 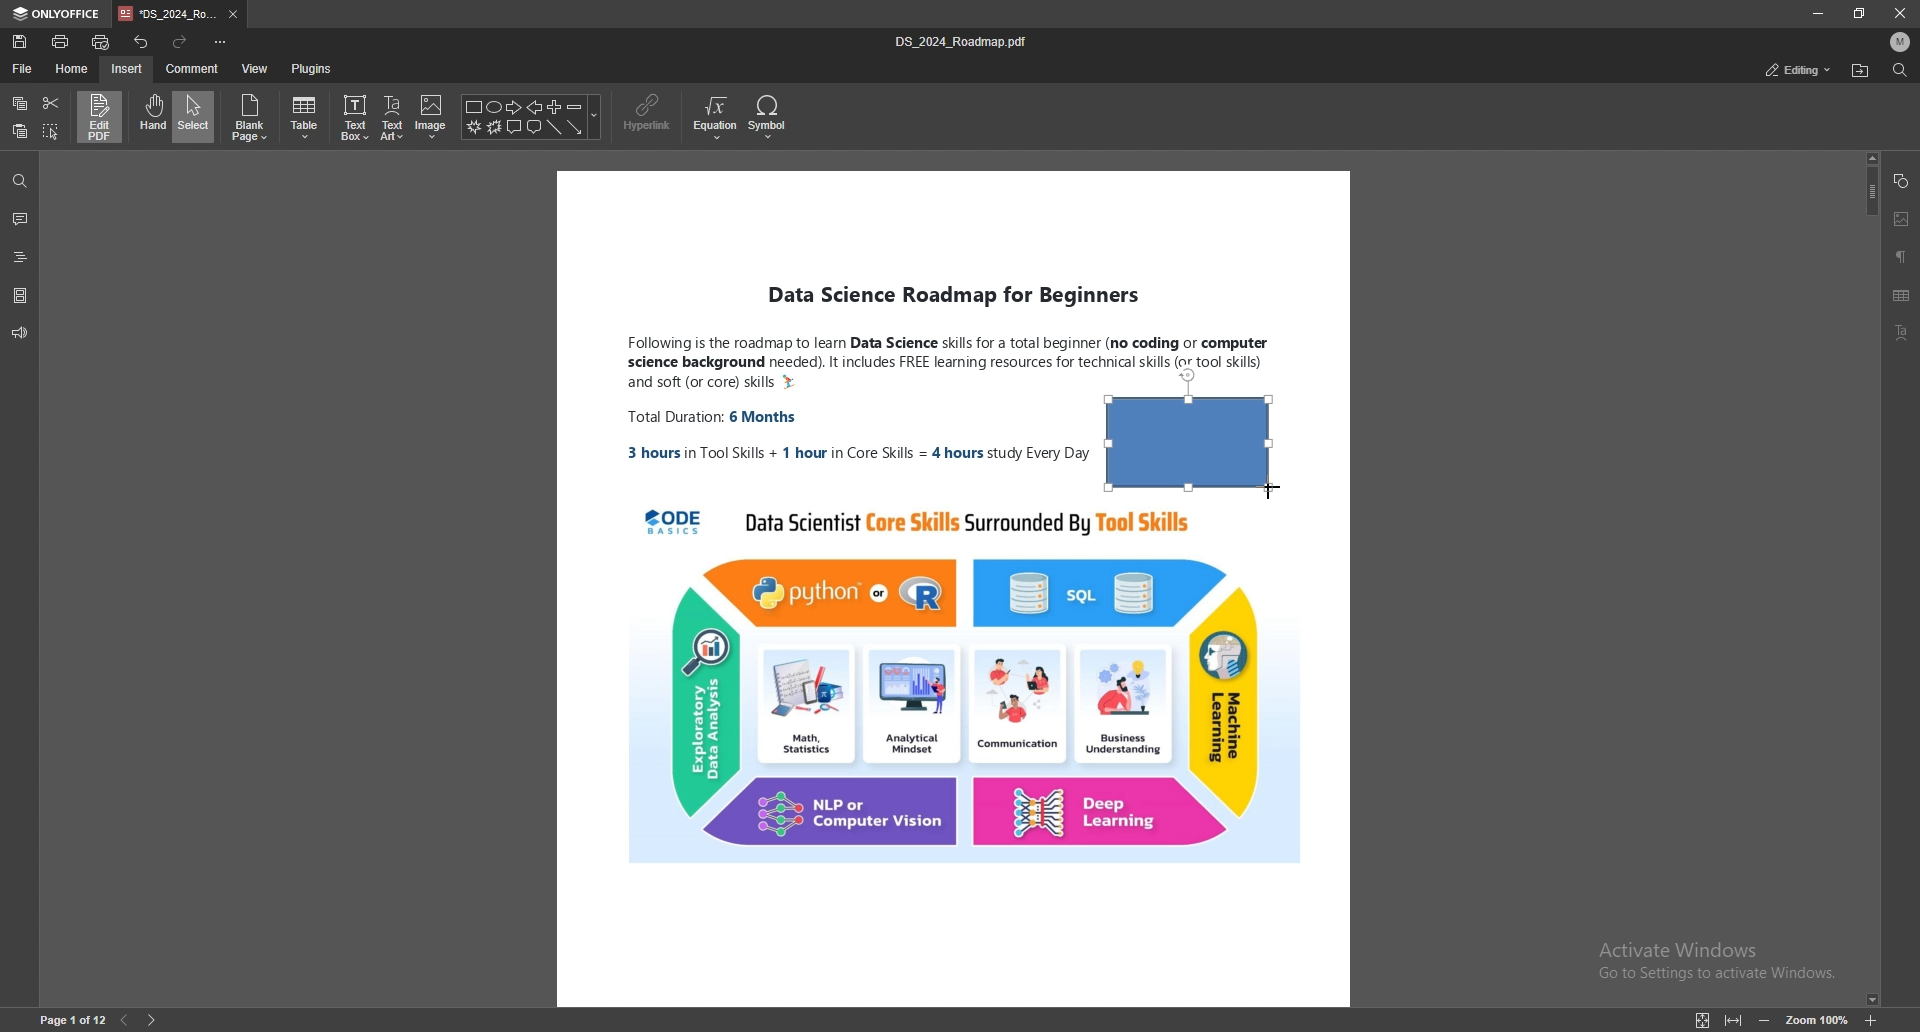 I want to click on comment, so click(x=21, y=219).